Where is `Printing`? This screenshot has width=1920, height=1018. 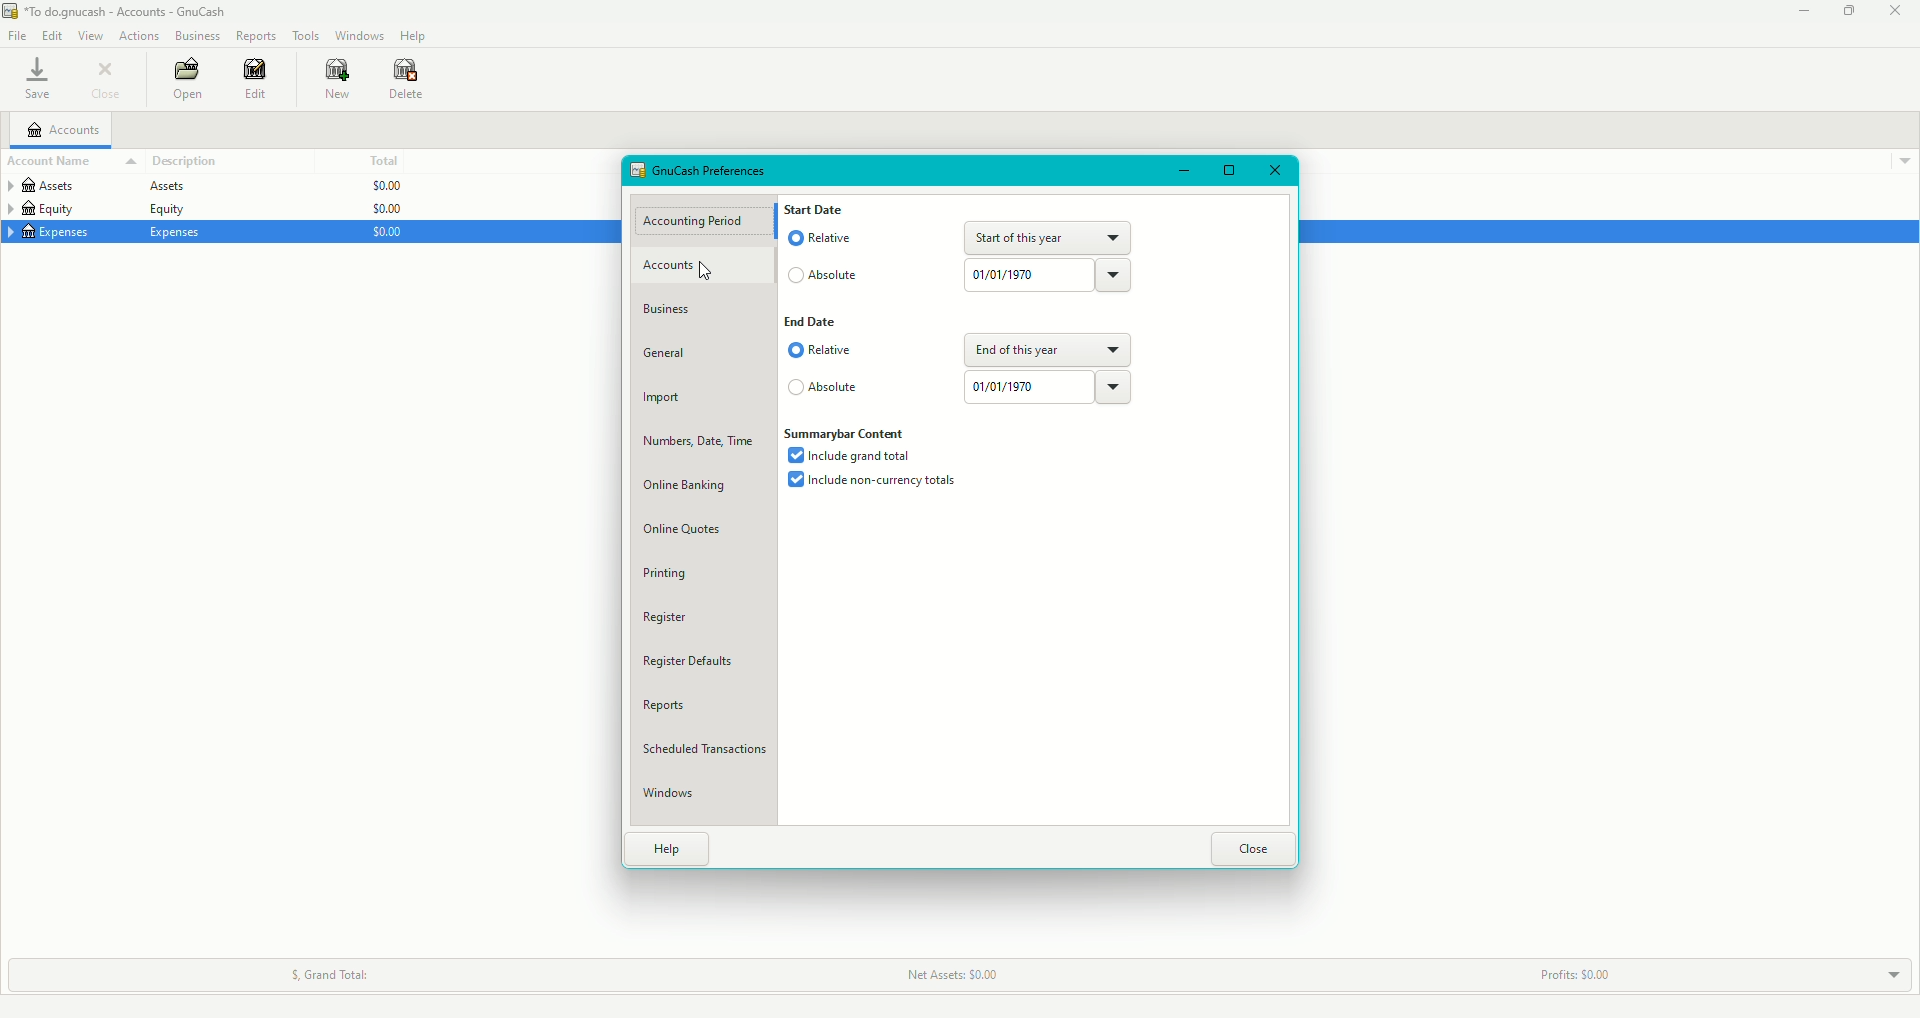
Printing is located at coordinates (666, 574).